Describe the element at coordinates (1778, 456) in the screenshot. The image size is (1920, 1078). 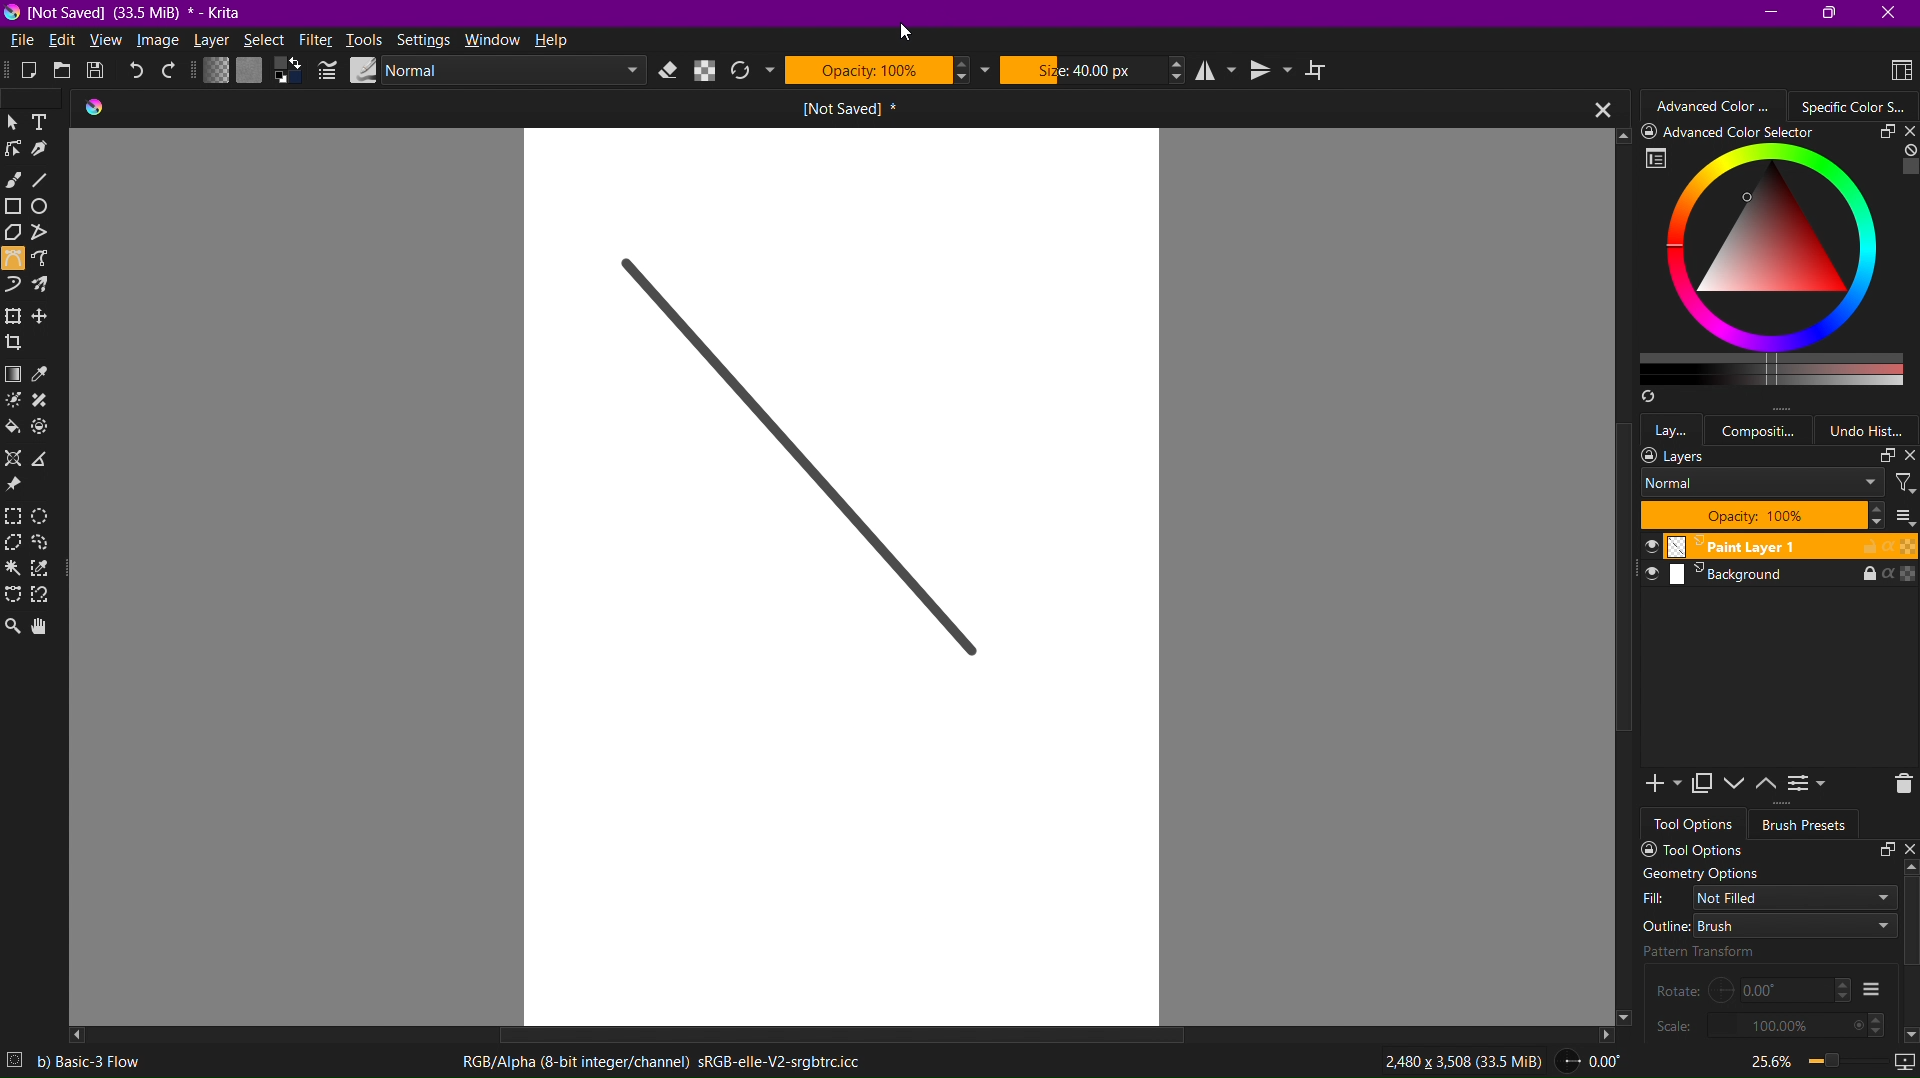
I see `Layers` at that location.